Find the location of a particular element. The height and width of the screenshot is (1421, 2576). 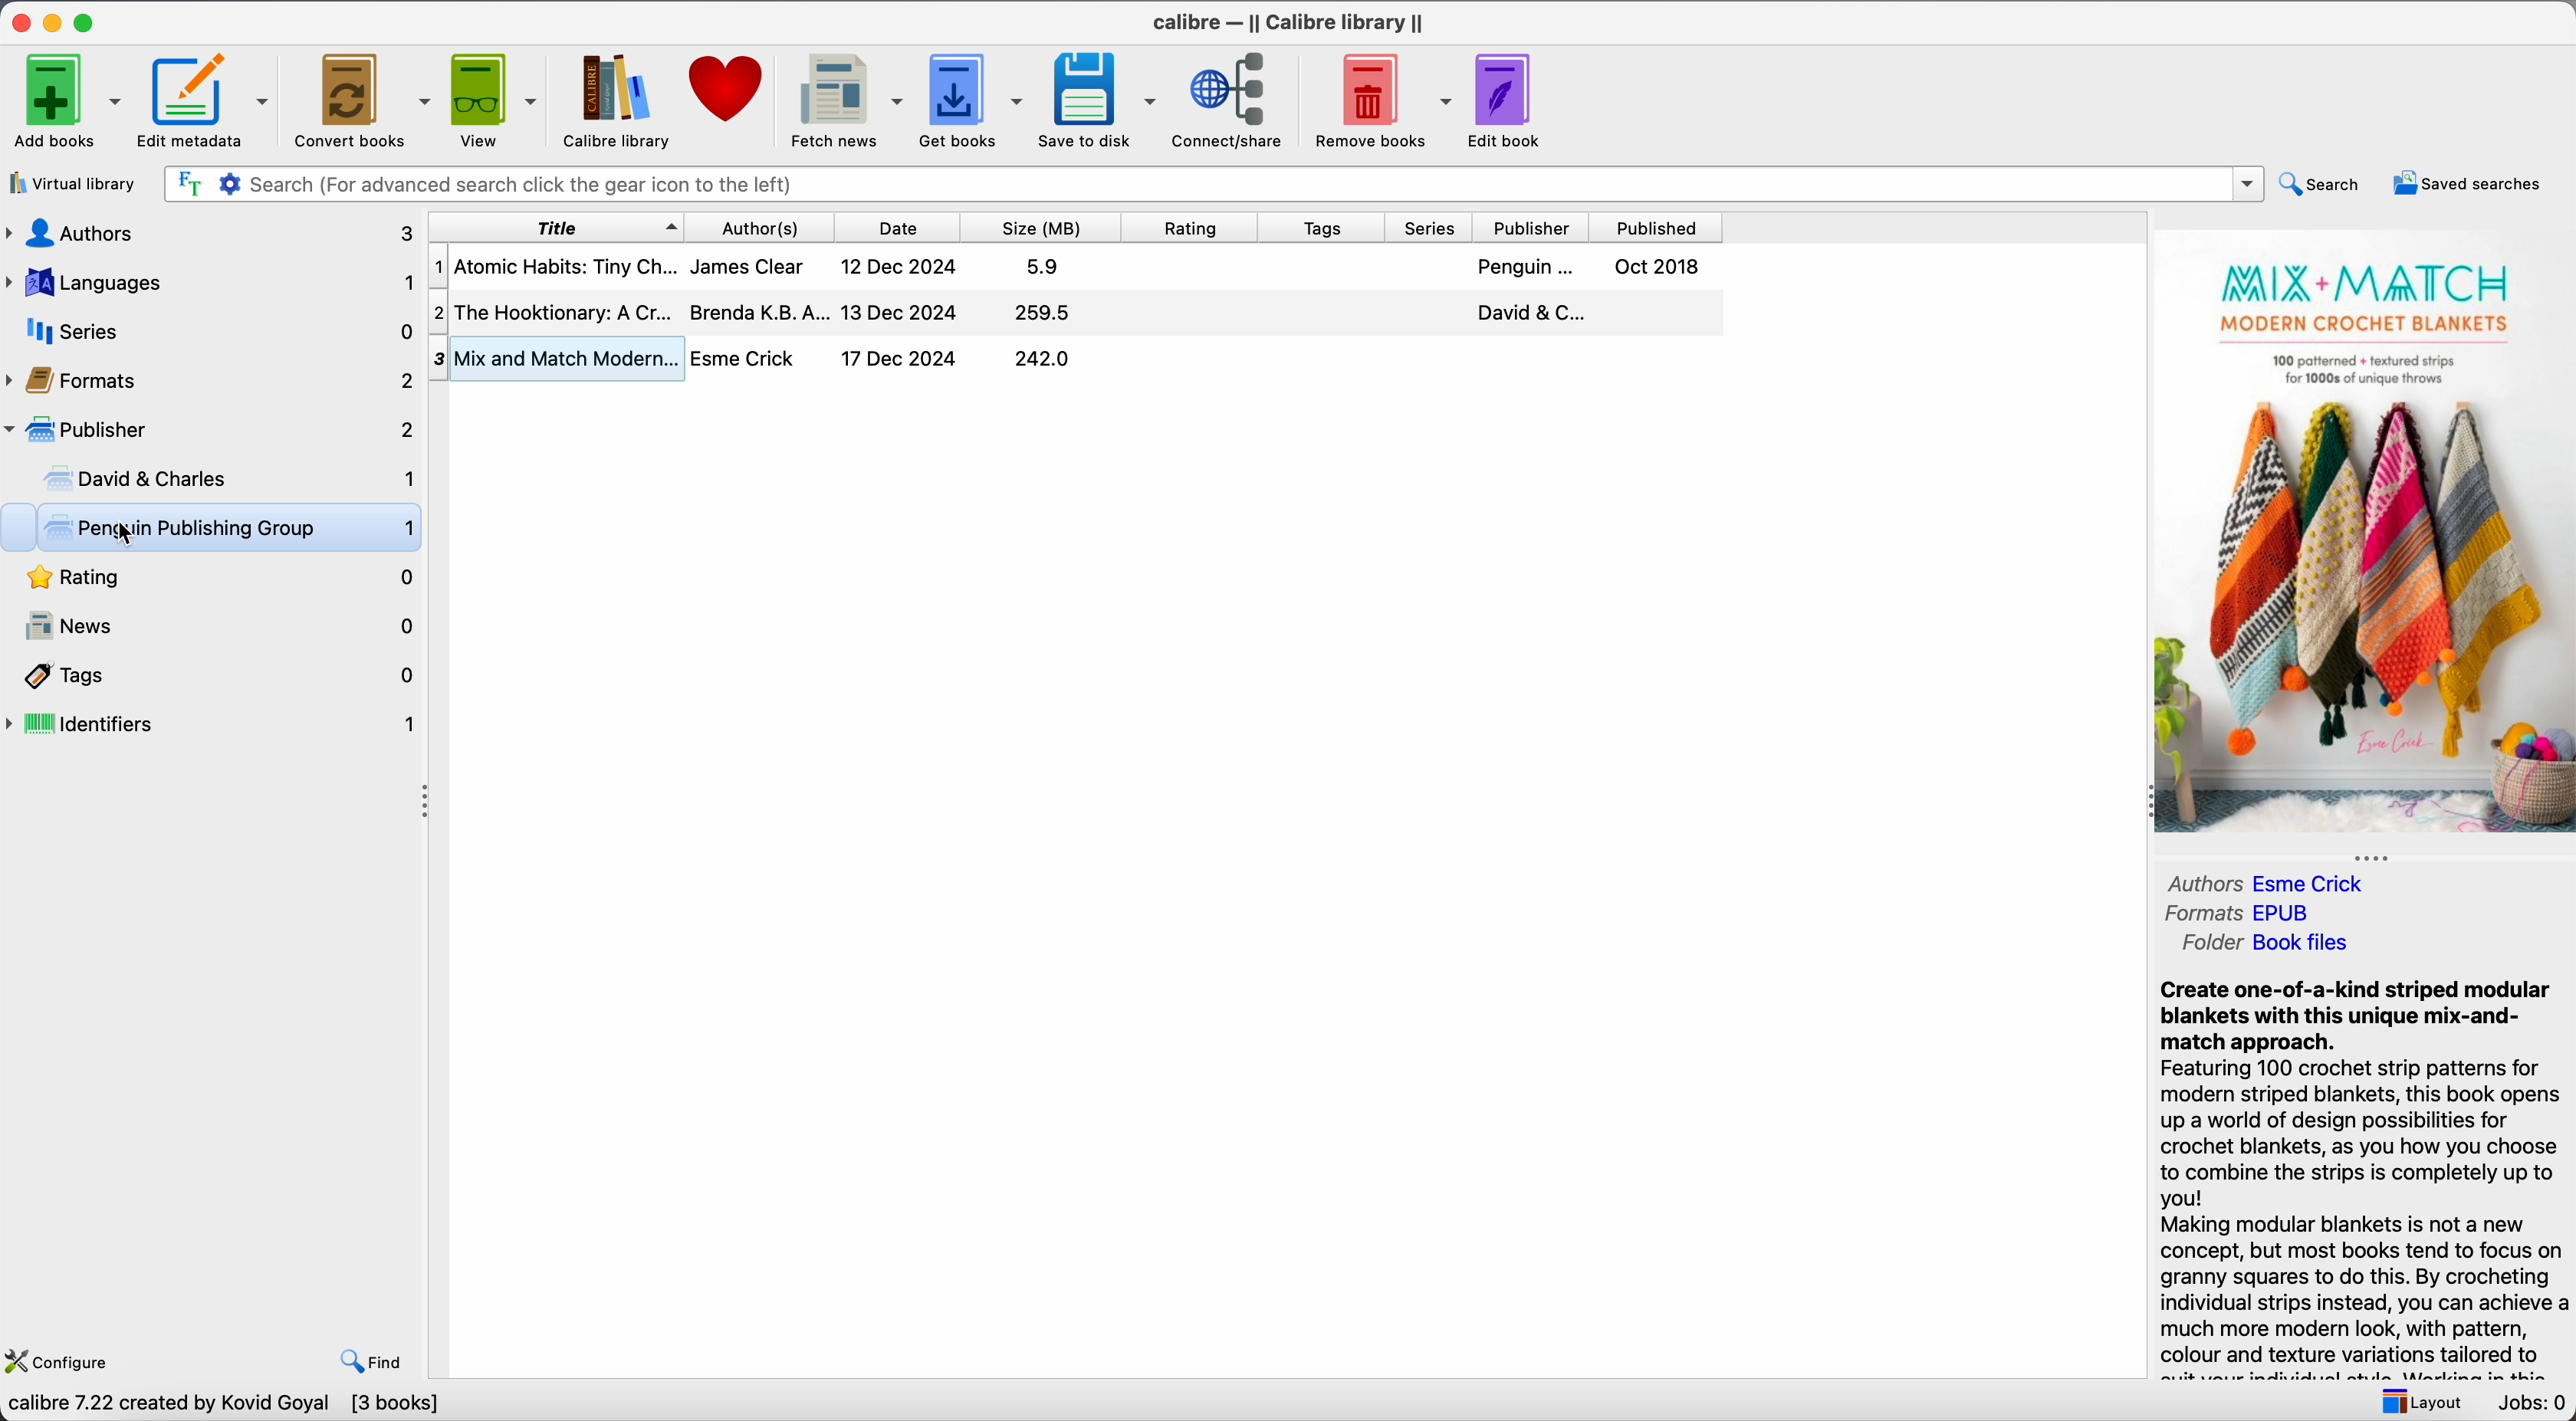

Calibre library is located at coordinates (618, 103).